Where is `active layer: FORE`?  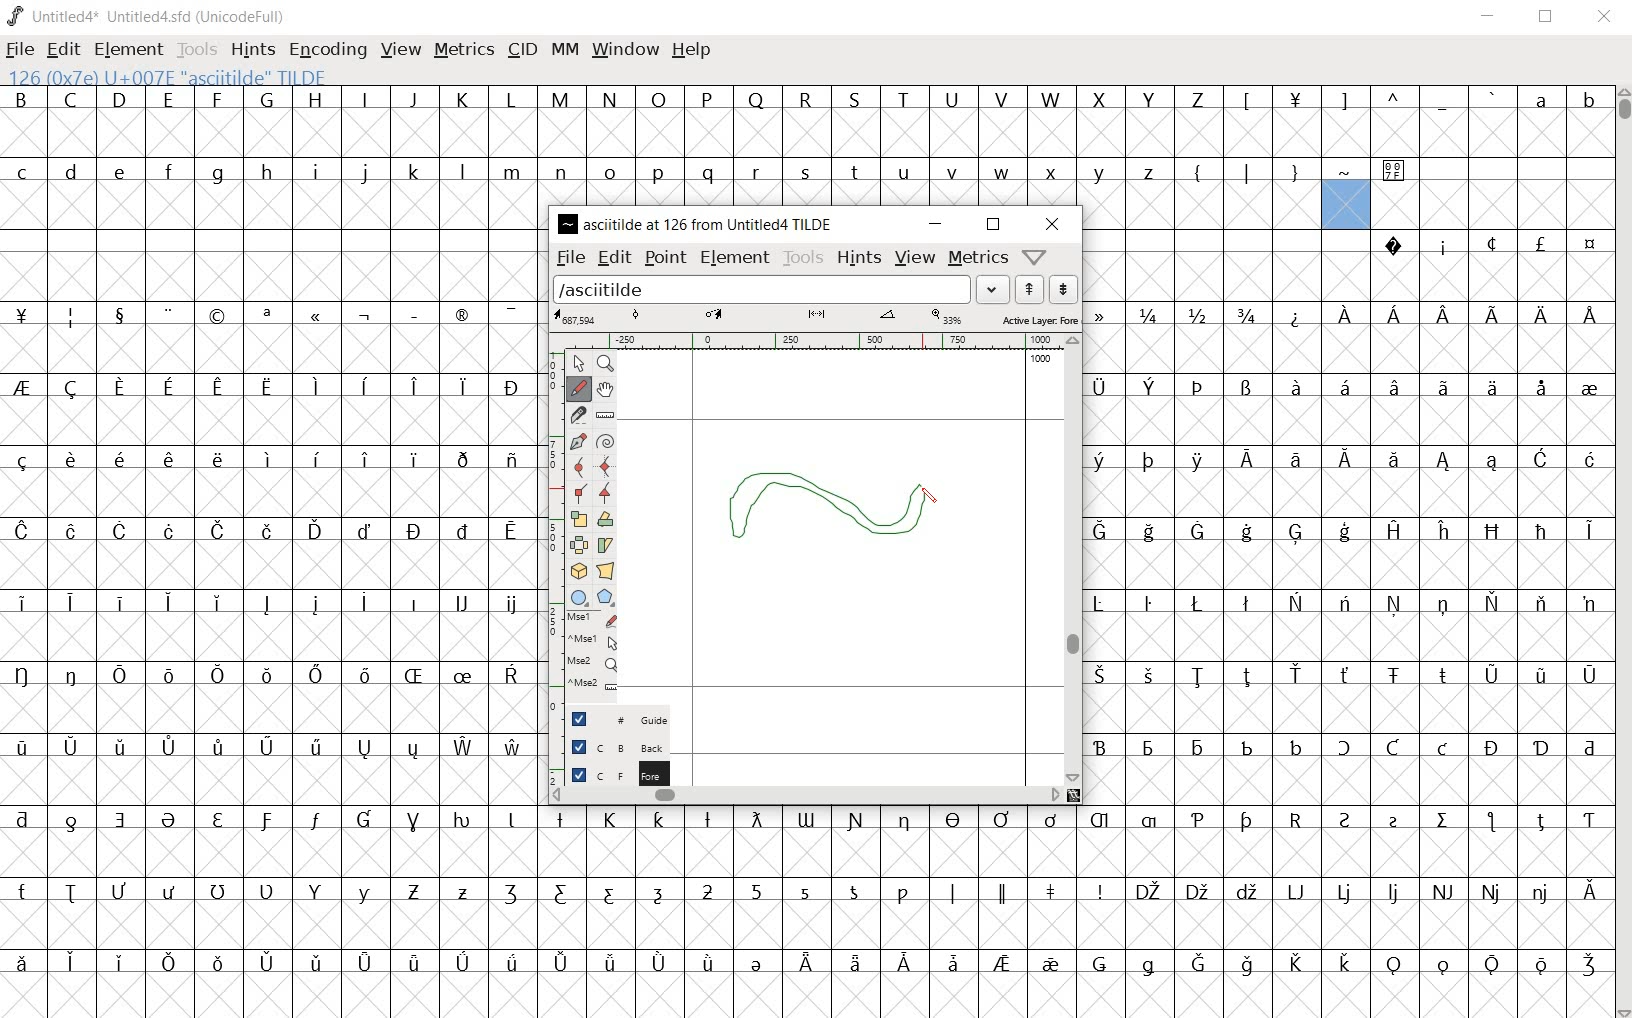
active layer: FORE is located at coordinates (814, 318).